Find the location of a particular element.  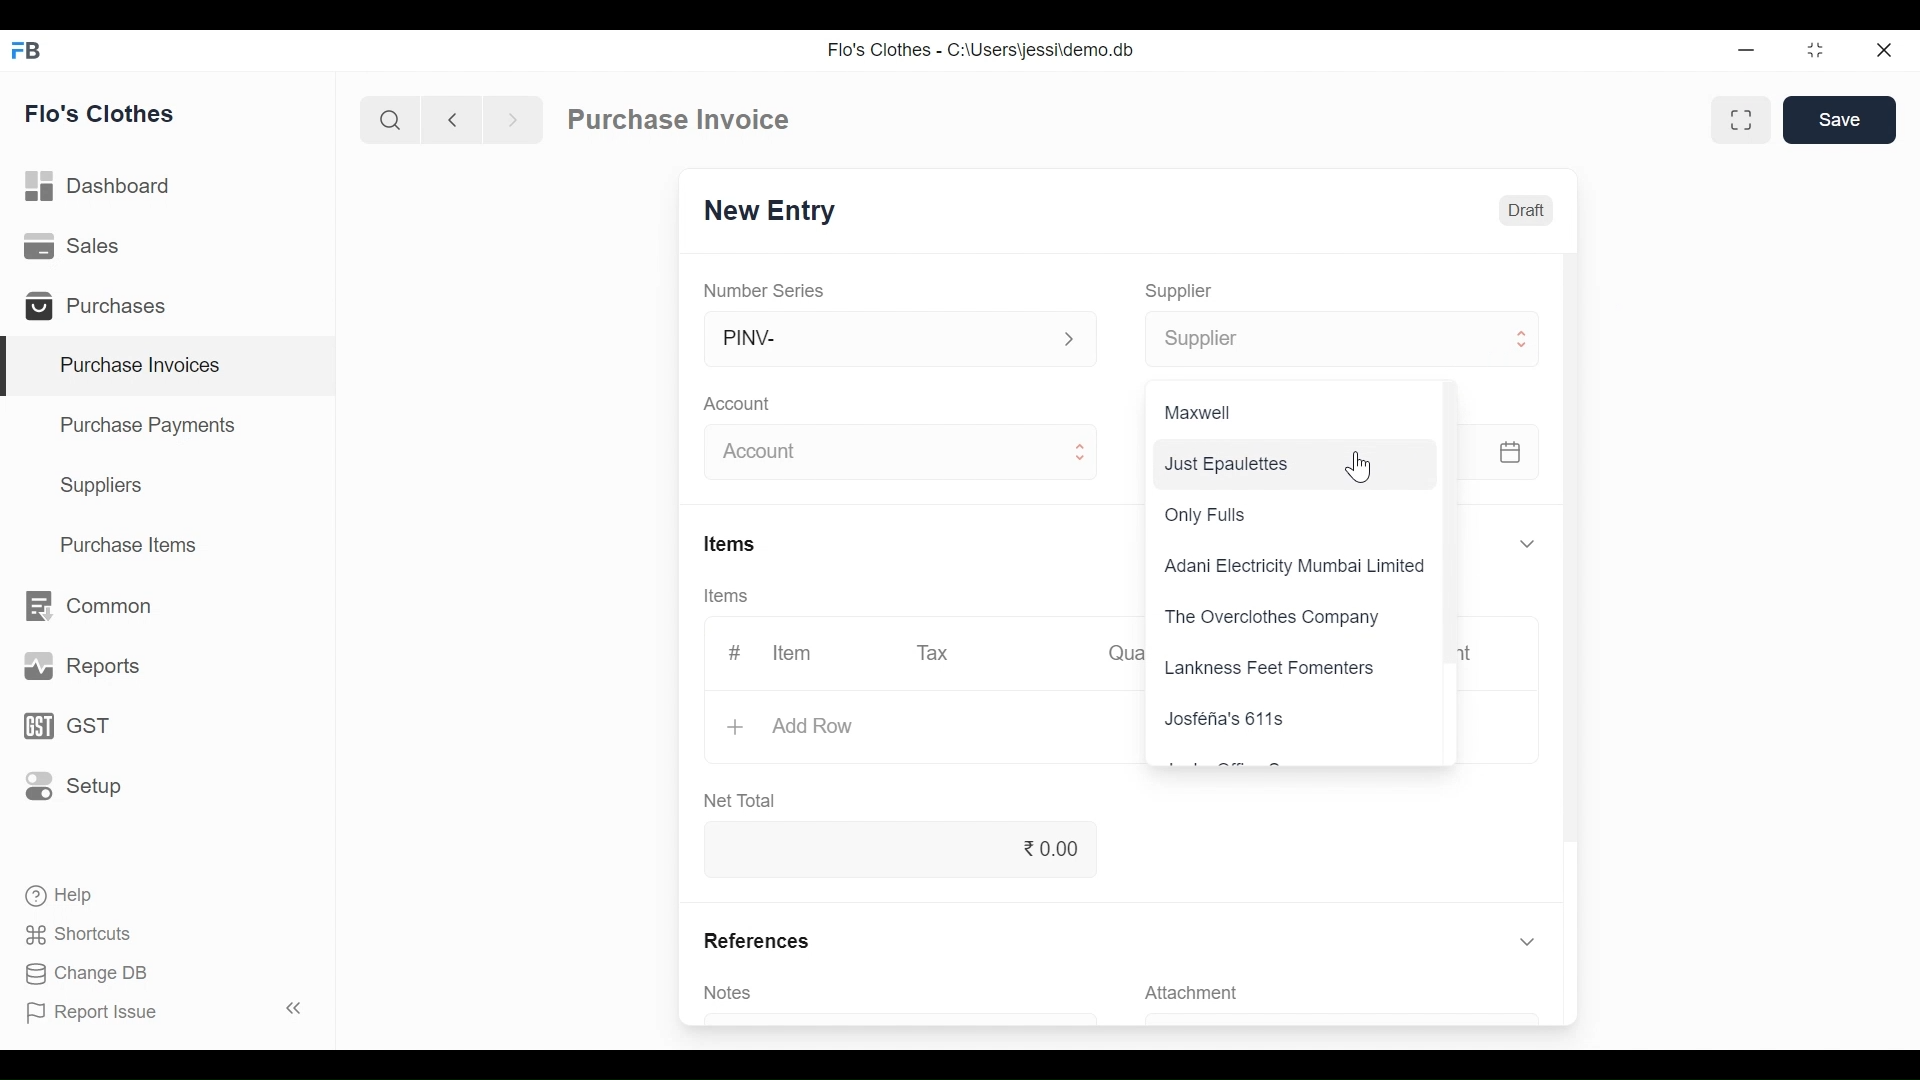

Net Total is located at coordinates (745, 800).